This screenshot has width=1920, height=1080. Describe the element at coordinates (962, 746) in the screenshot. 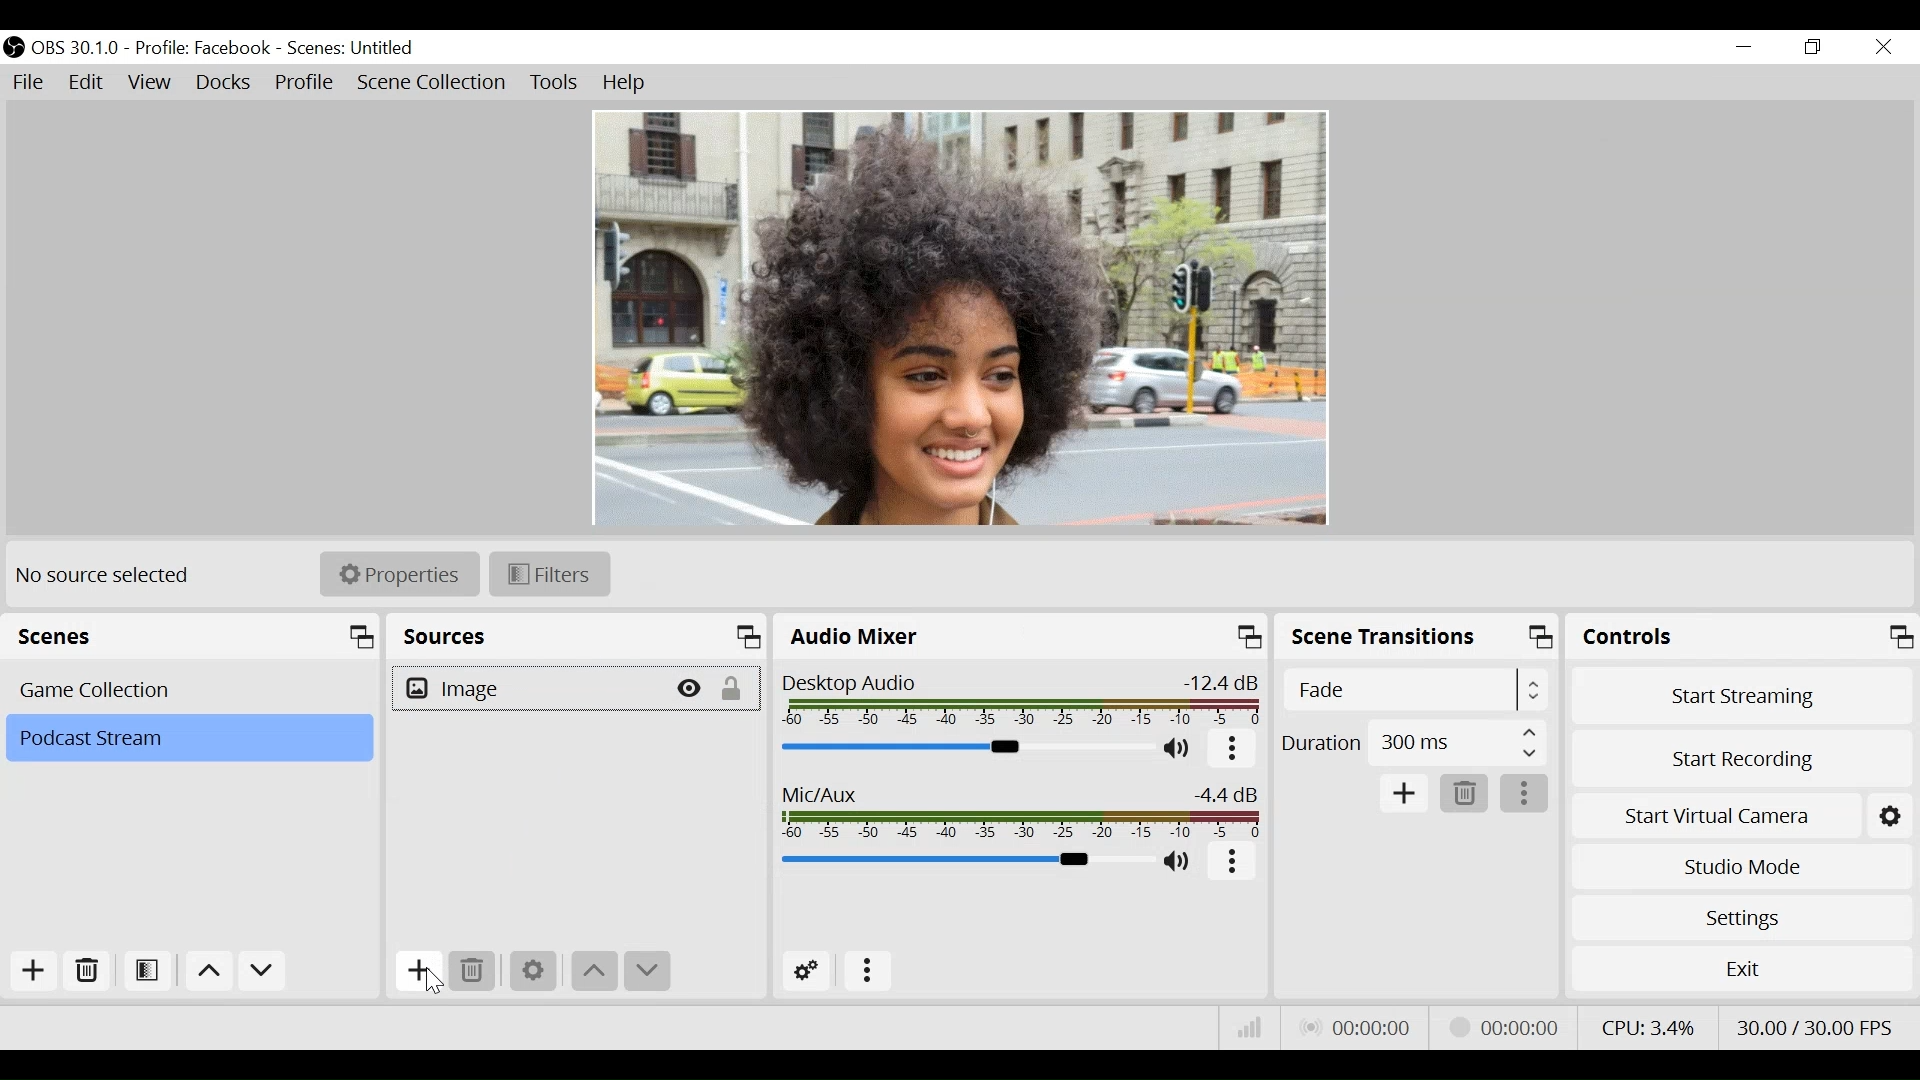

I see `Desktop Audio Slider` at that location.